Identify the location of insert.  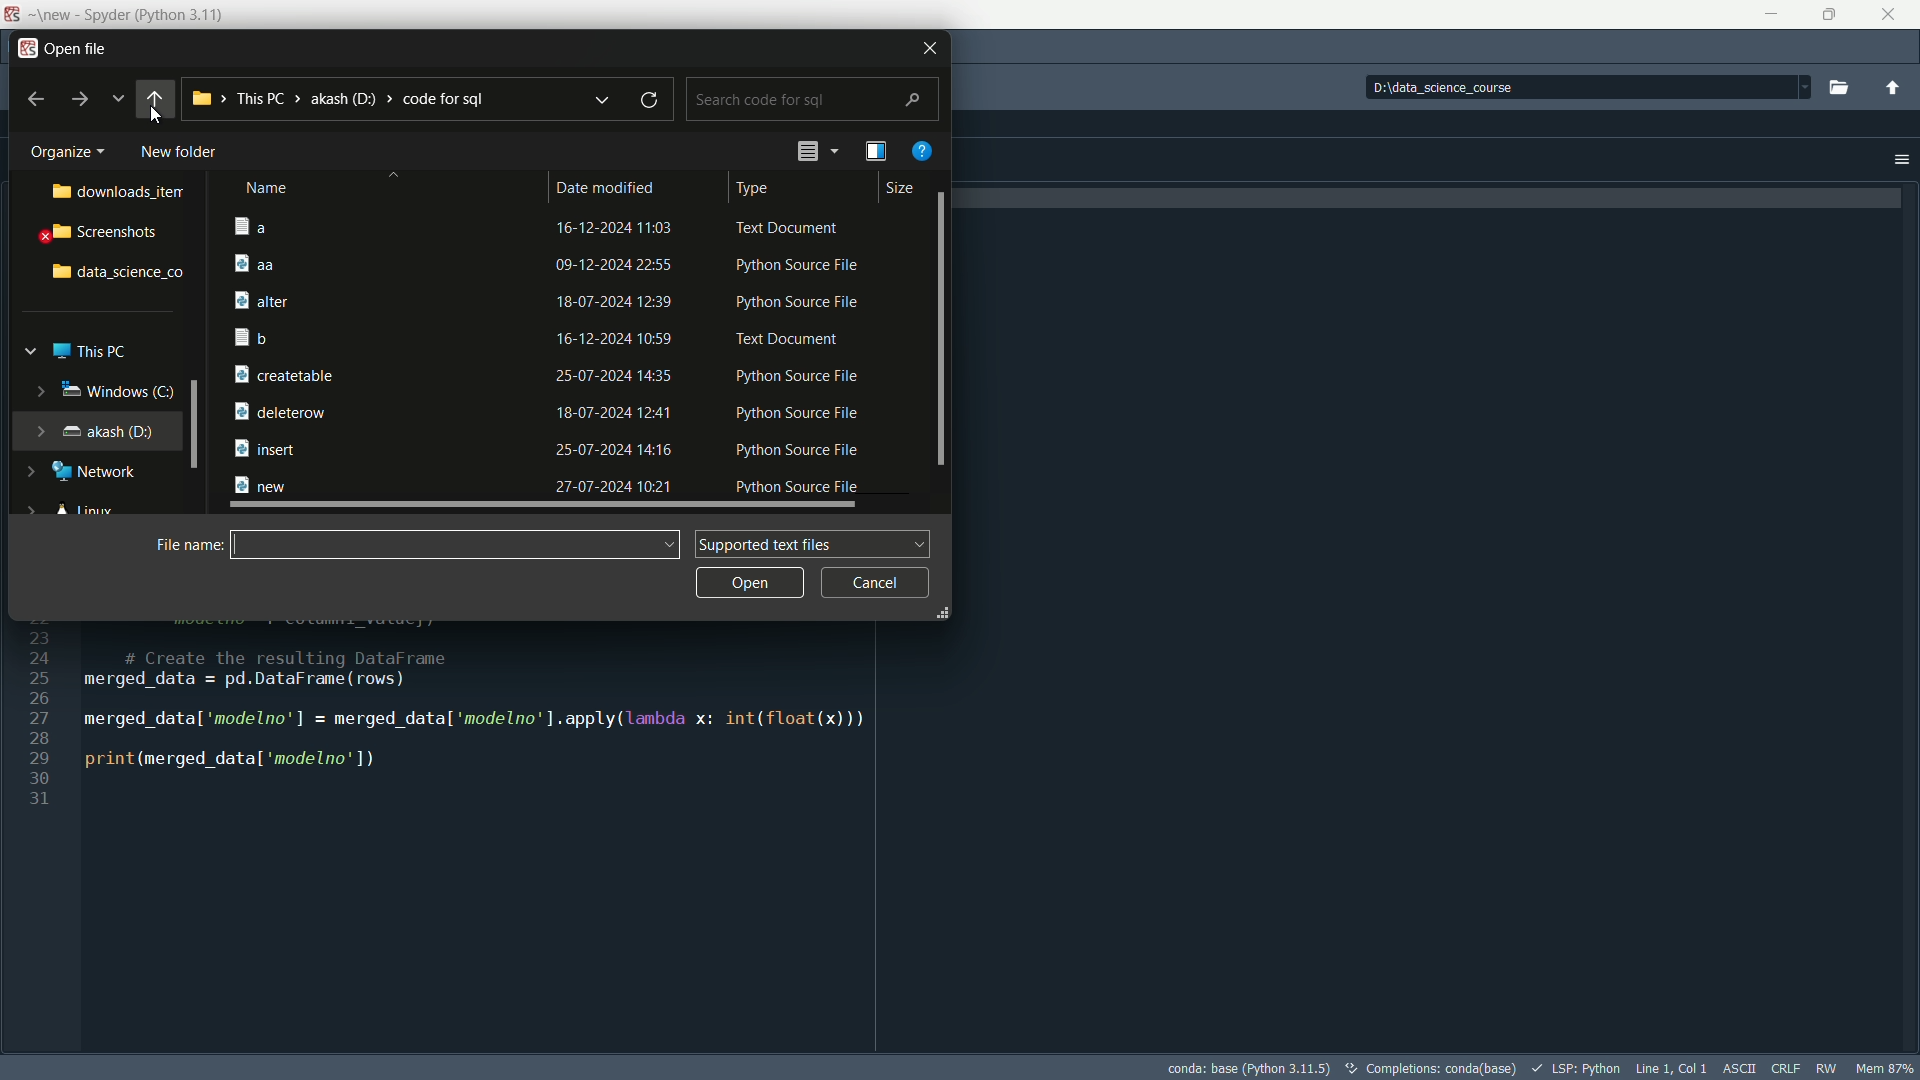
(270, 449).